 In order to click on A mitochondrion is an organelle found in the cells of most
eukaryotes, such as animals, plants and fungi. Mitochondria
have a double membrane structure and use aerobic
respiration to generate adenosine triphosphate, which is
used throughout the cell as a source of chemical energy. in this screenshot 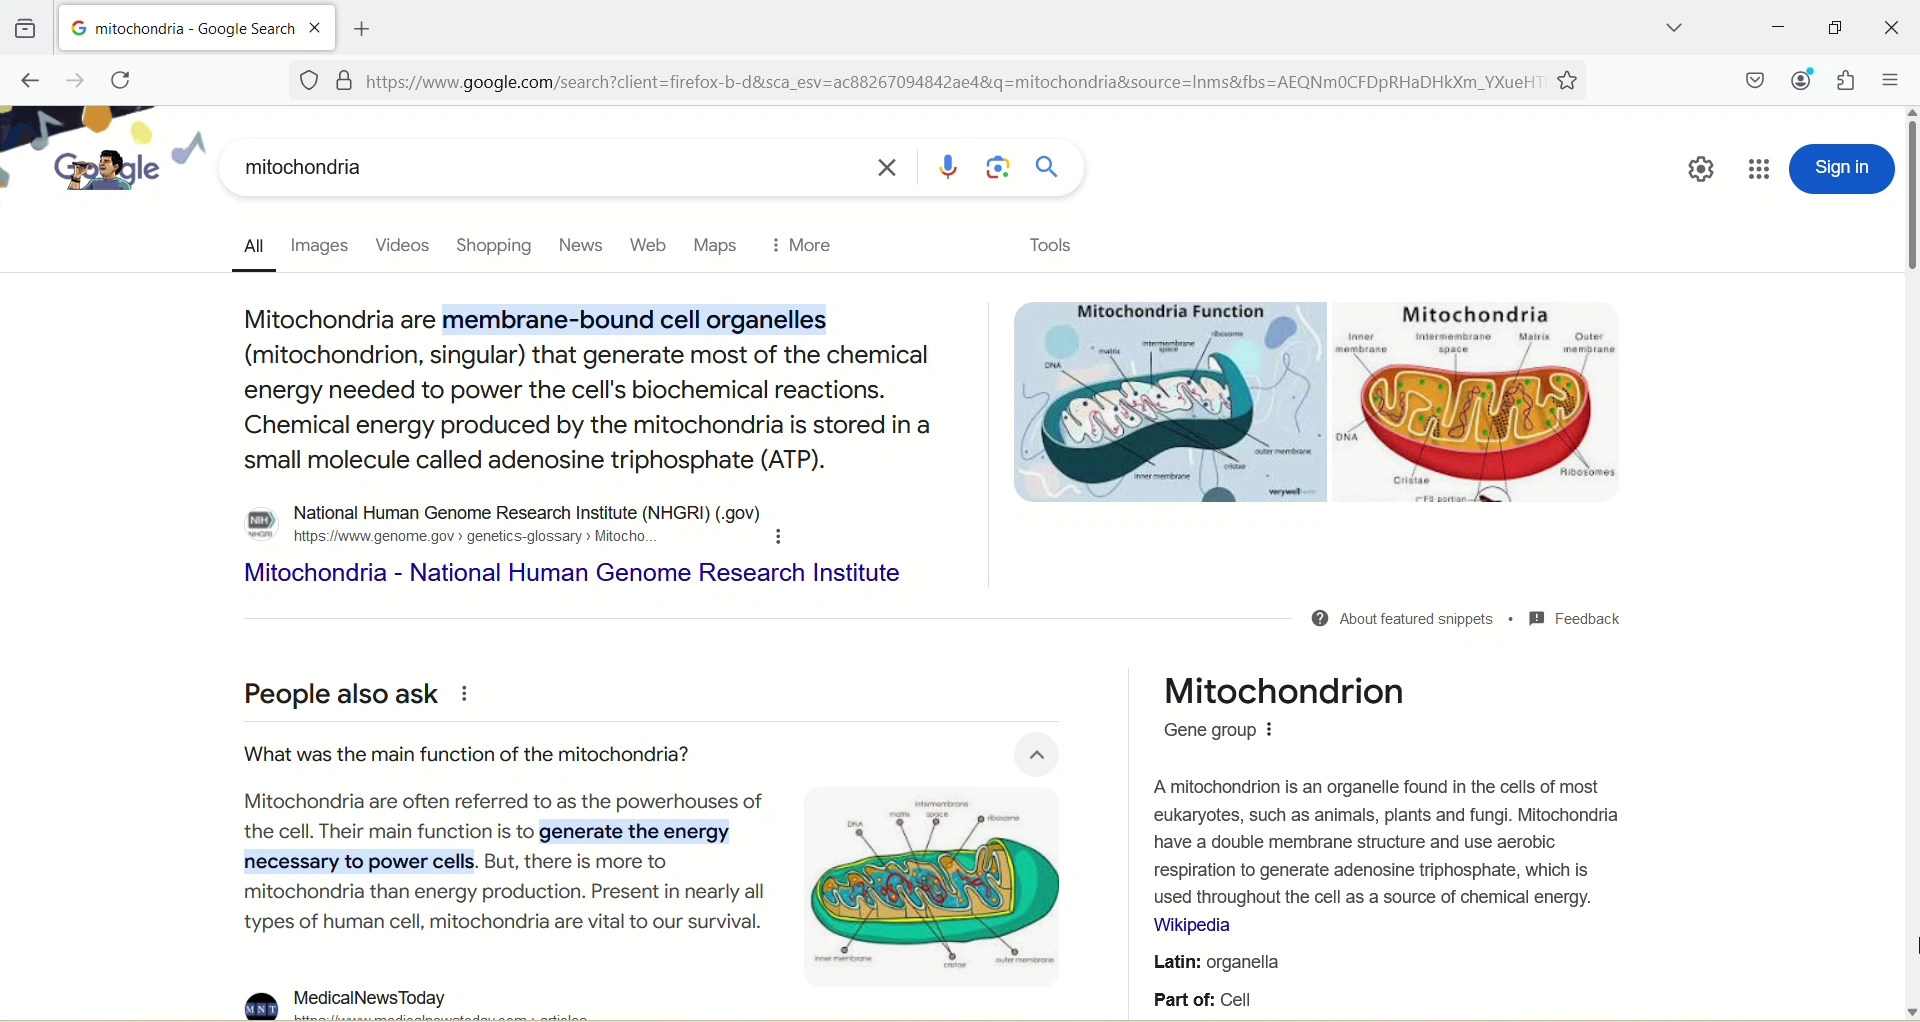, I will do `click(1385, 840)`.